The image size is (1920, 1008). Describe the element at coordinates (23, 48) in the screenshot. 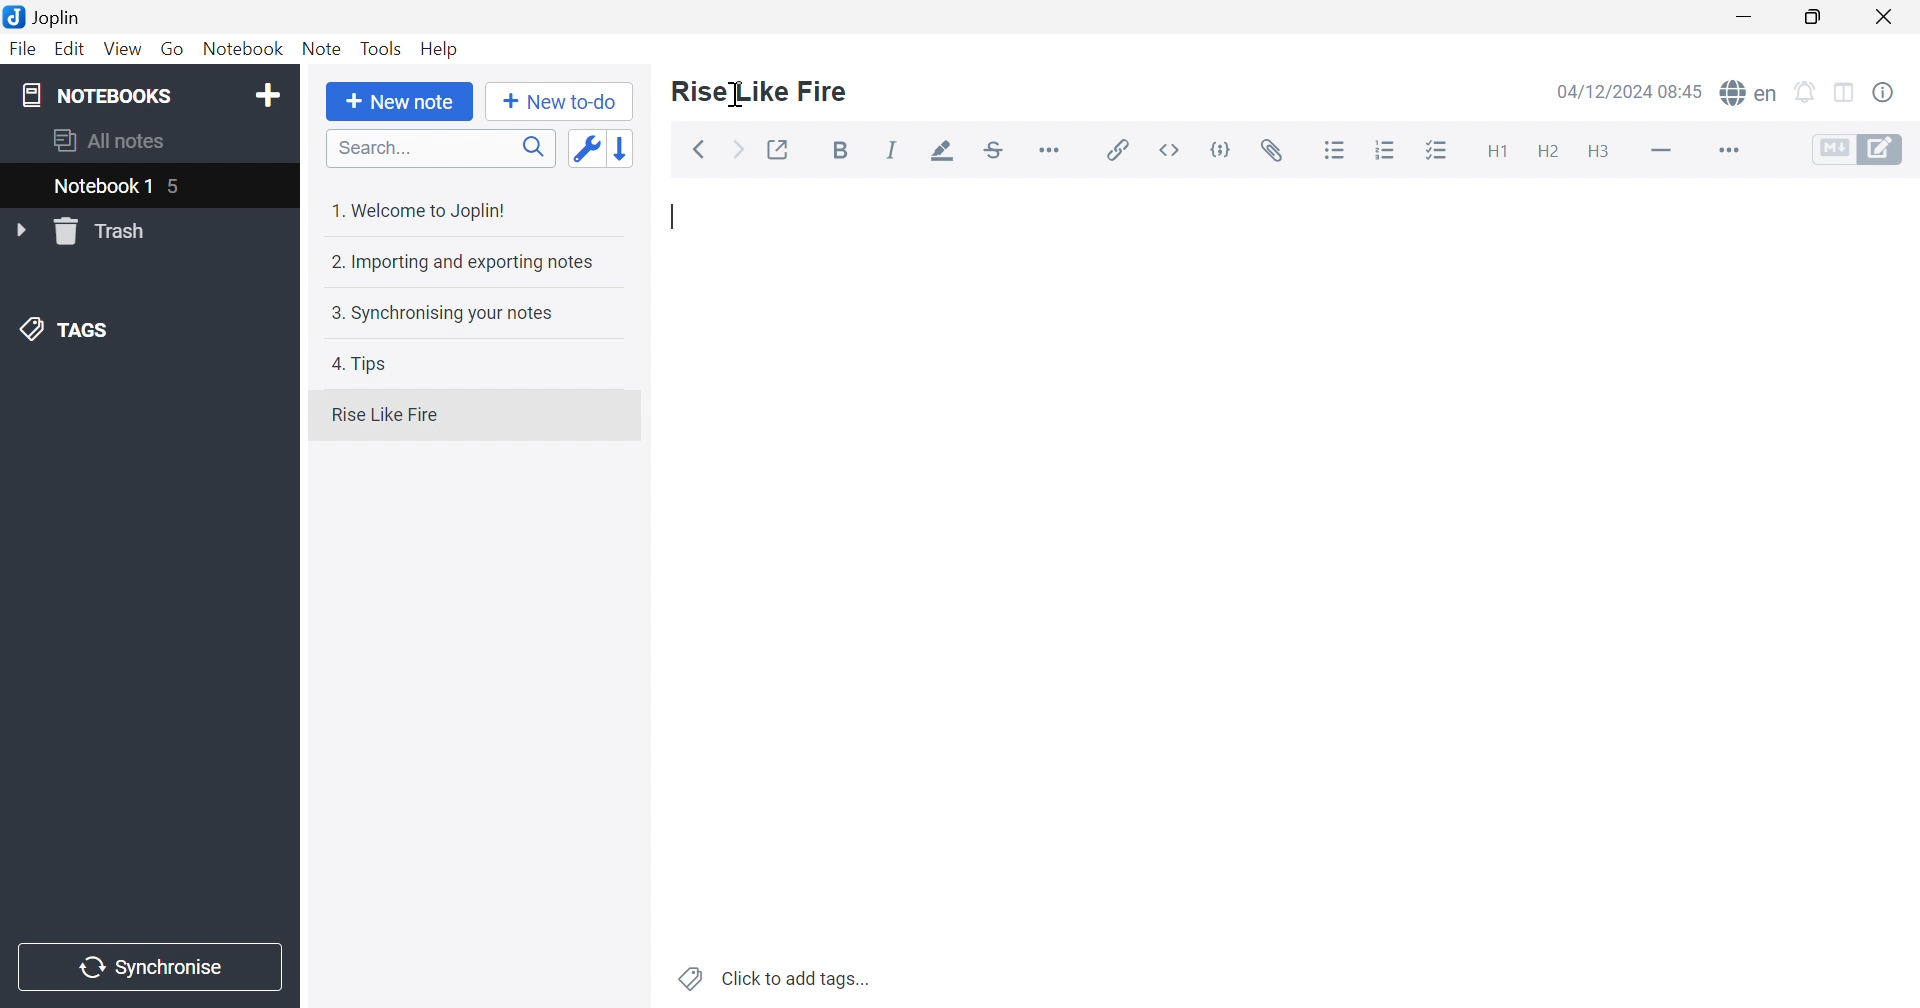

I see `File` at that location.